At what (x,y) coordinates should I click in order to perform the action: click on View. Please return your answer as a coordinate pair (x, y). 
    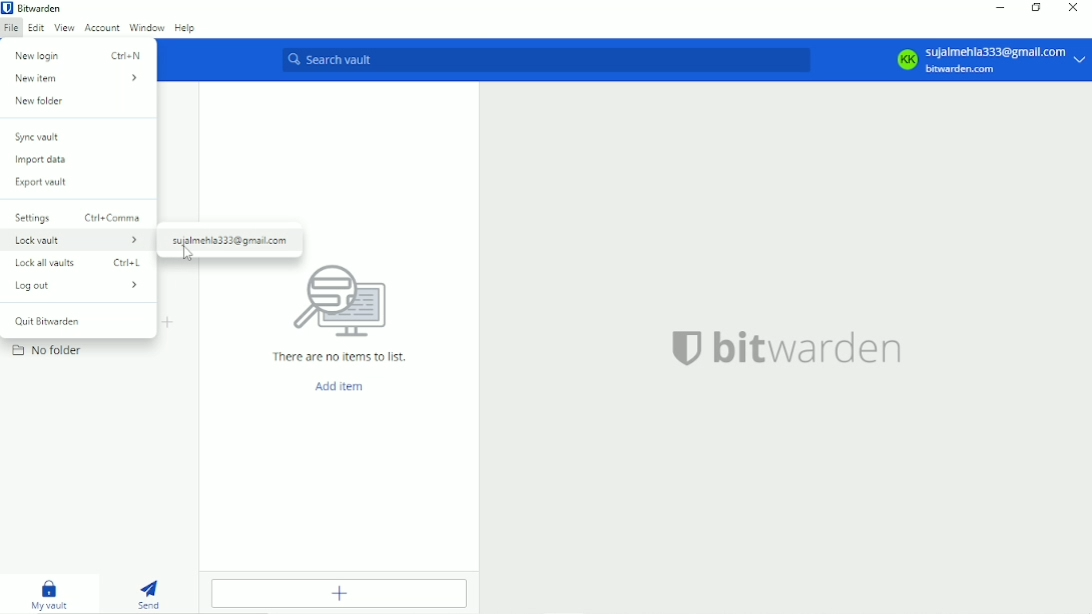
    Looking at the image, I should click on (64, 29).